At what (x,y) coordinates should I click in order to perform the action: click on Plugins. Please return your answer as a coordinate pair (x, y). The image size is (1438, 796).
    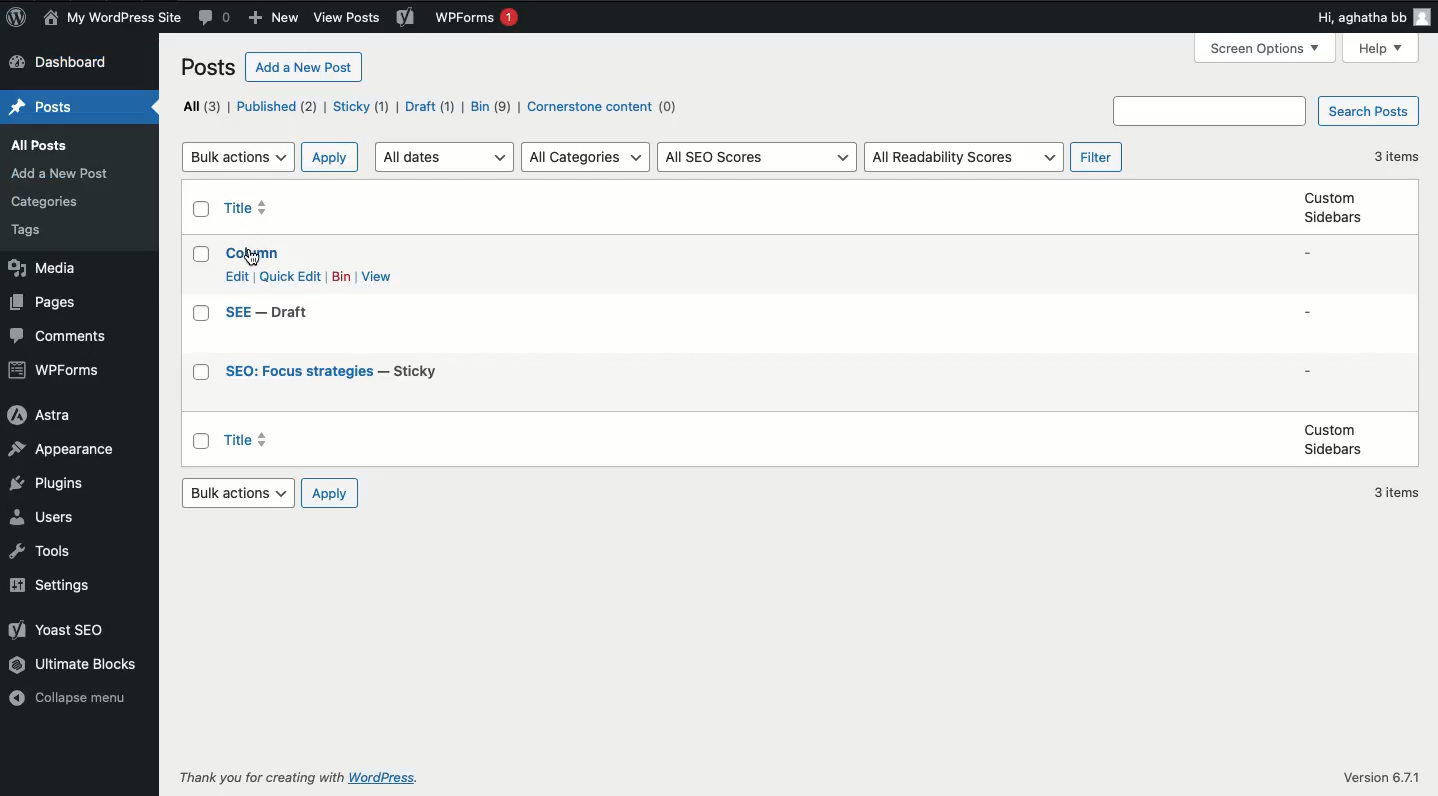
    Looking at the image, I should click on (52, 485).